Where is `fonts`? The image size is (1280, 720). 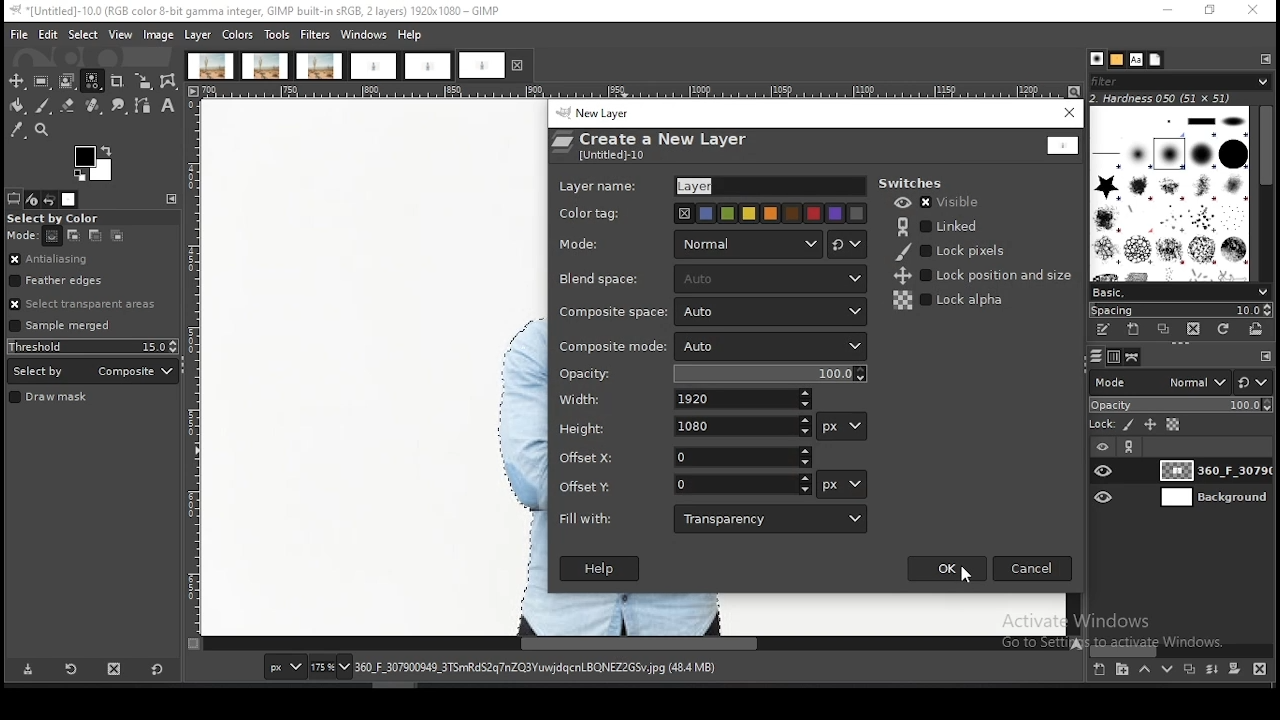
fonts is located at coordinates (1136, 60).